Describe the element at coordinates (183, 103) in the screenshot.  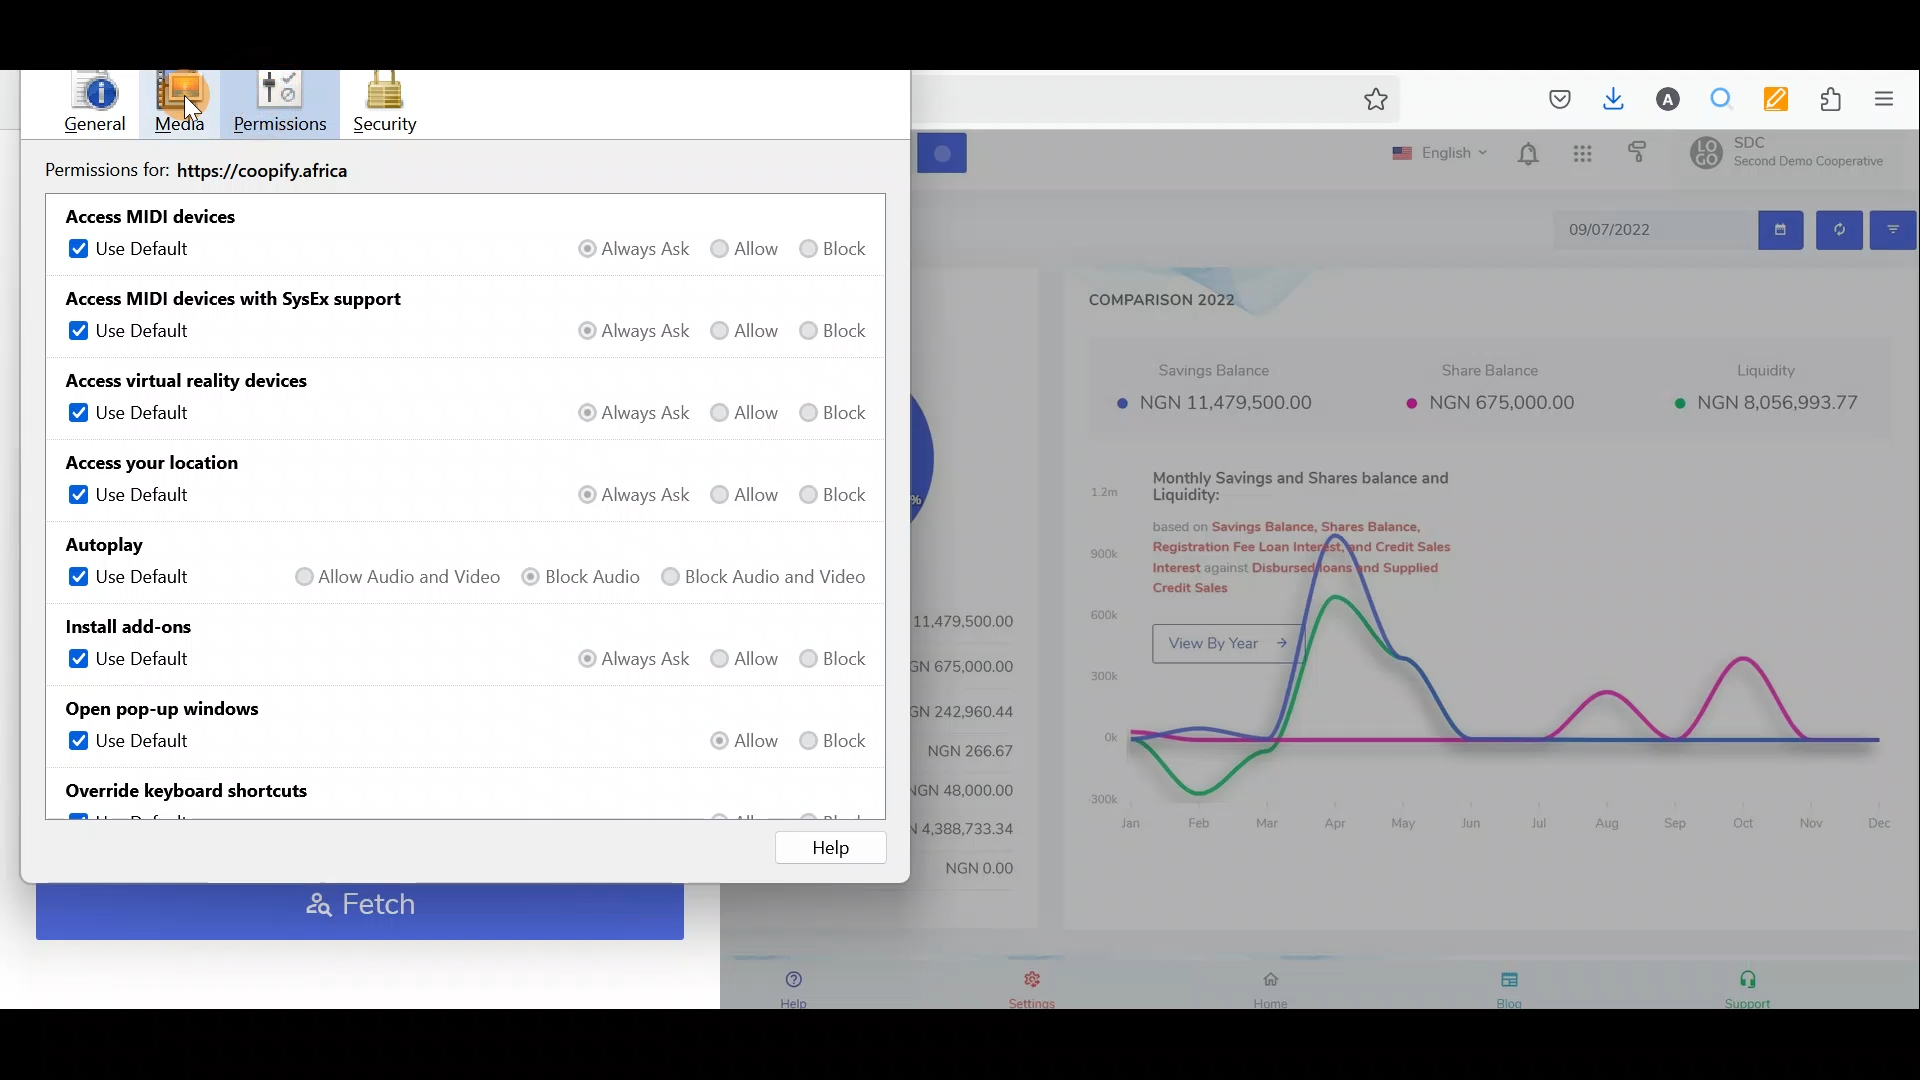
I see `Cursor` at that location.